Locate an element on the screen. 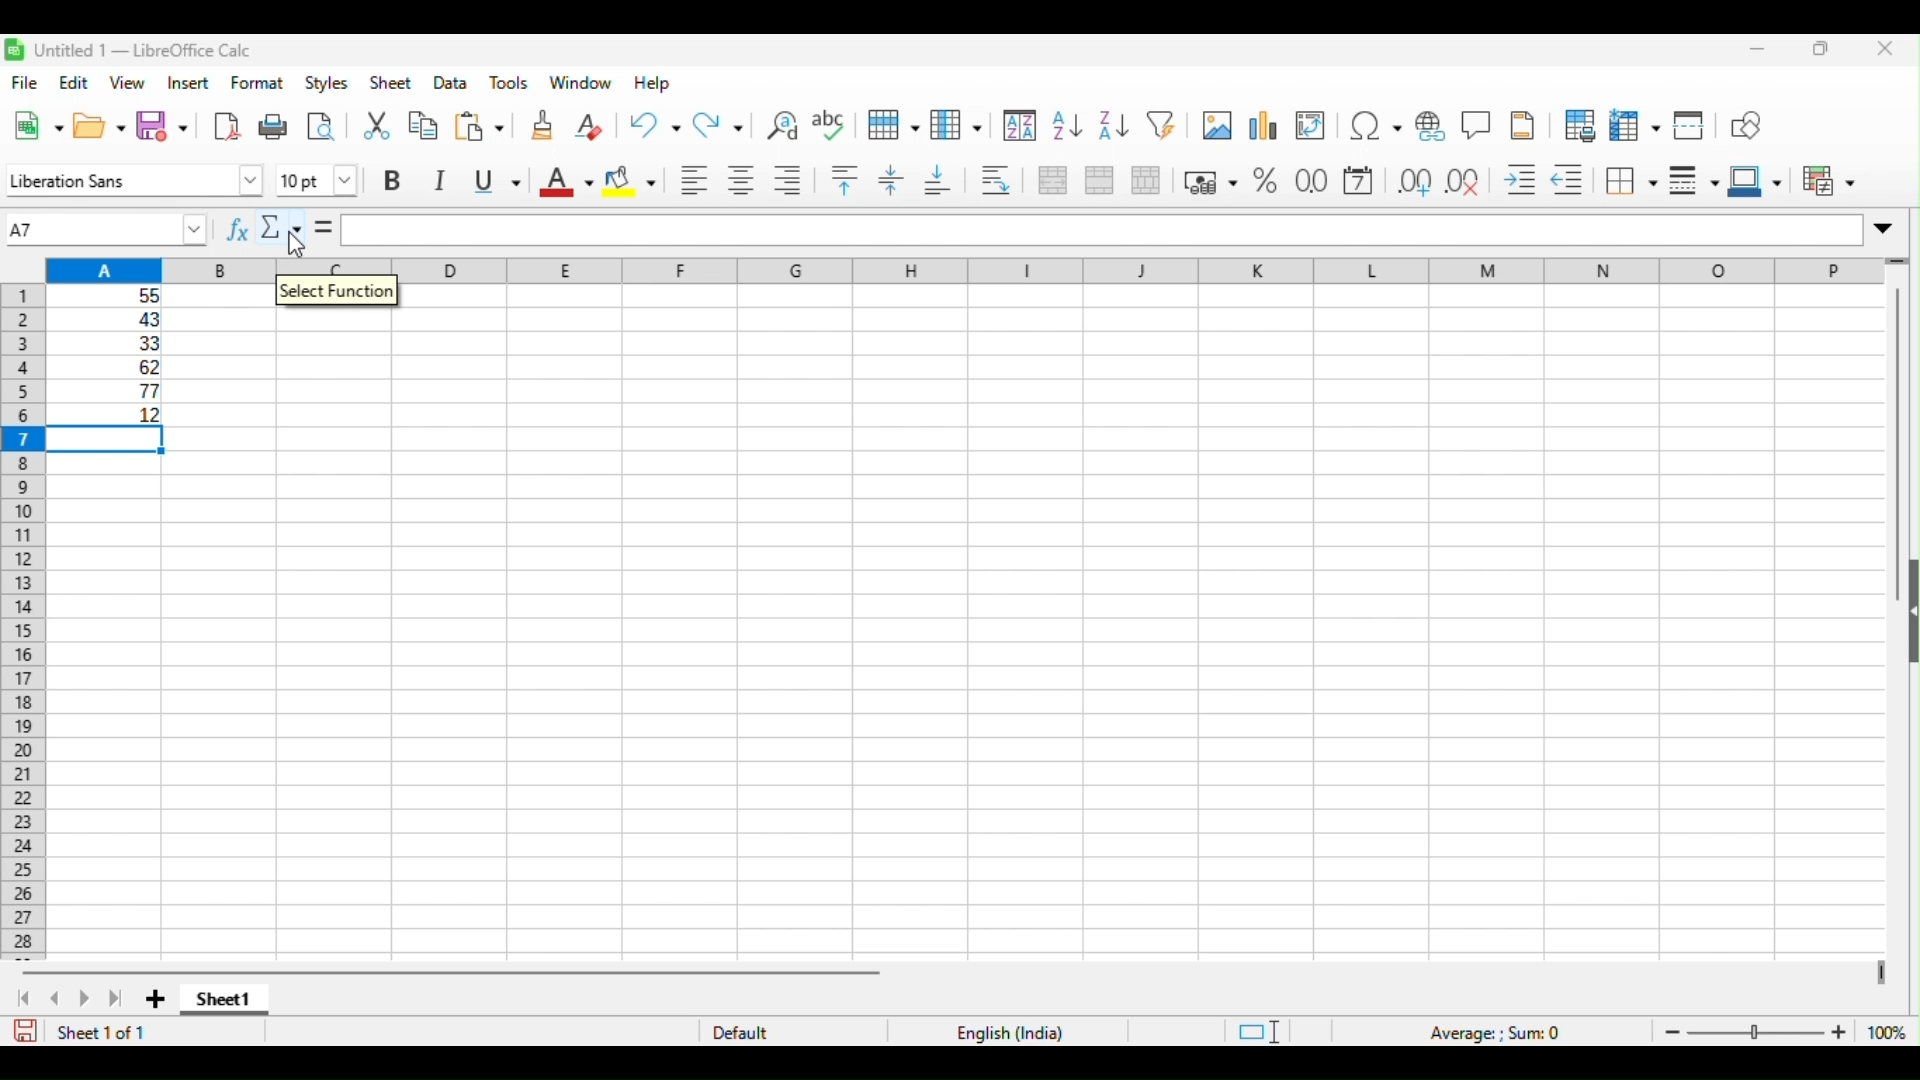  file is located at coordinates (28, 84).